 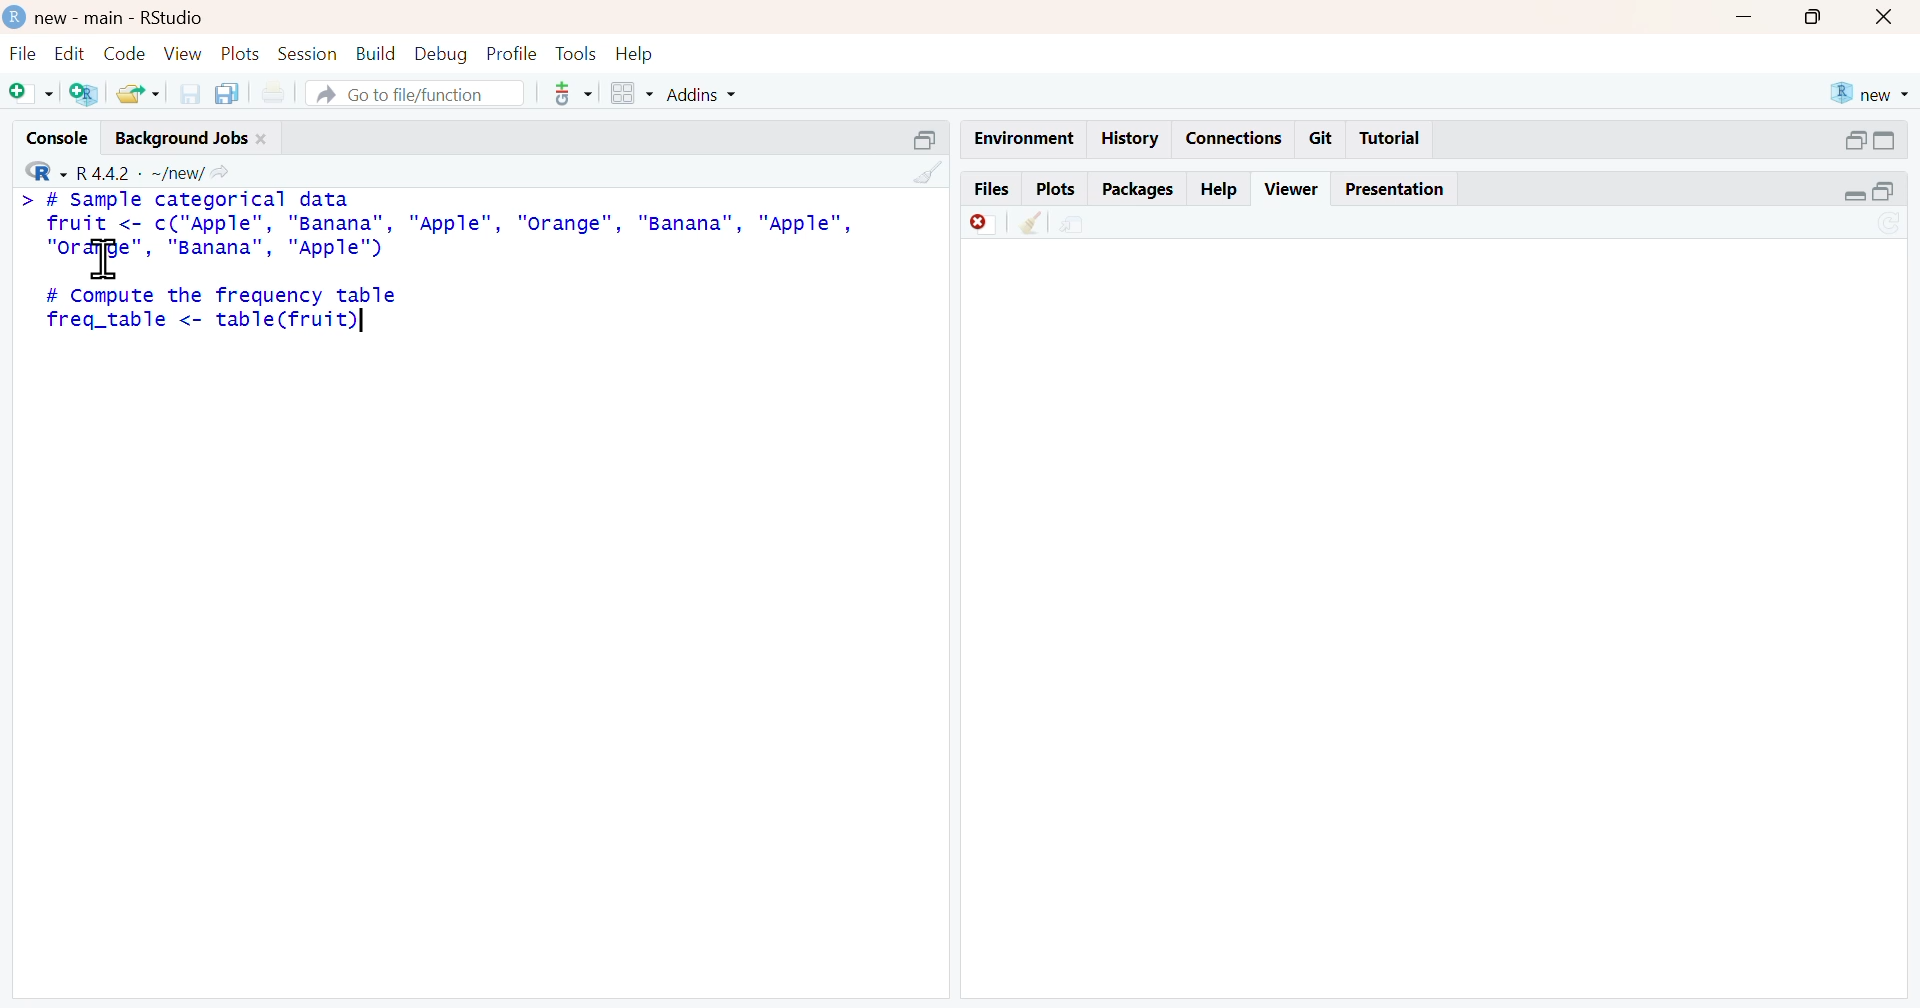 What do you see at coordinates (1889, 19) in the screenshot?
I see `close` at bounding box center [1889, 19].